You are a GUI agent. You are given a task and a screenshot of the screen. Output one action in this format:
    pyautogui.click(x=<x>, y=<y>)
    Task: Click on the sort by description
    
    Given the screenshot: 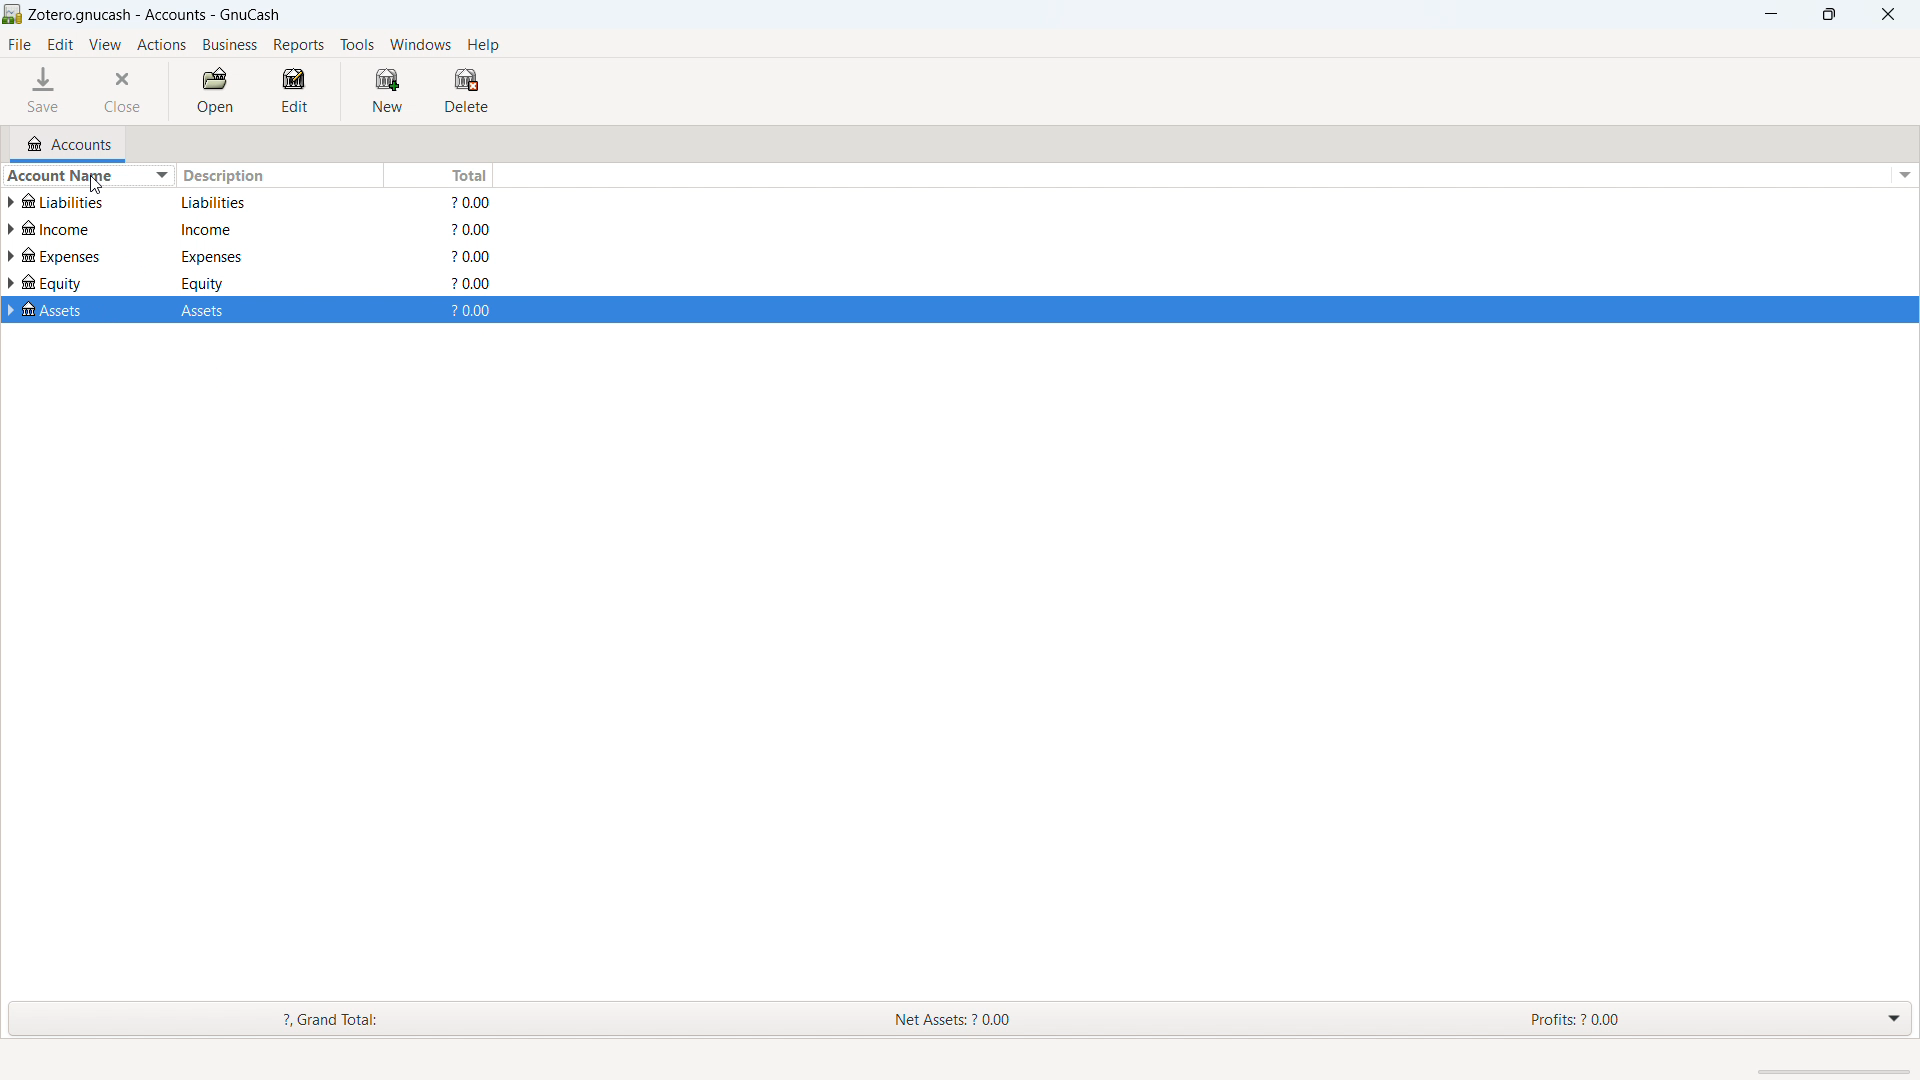 What is the action you would take?
    pyautogui.click(x=278, y=175)
    